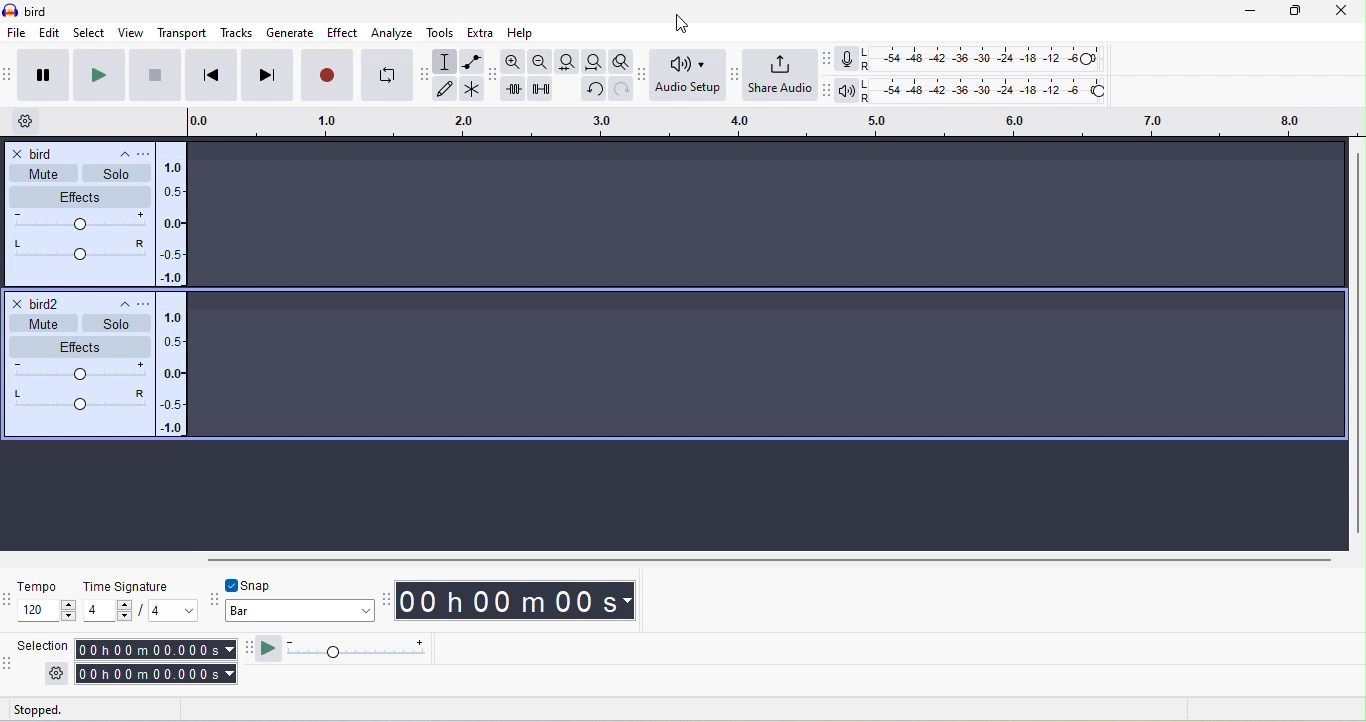  I want to click on trim audio outside selection, so click(516, 91).